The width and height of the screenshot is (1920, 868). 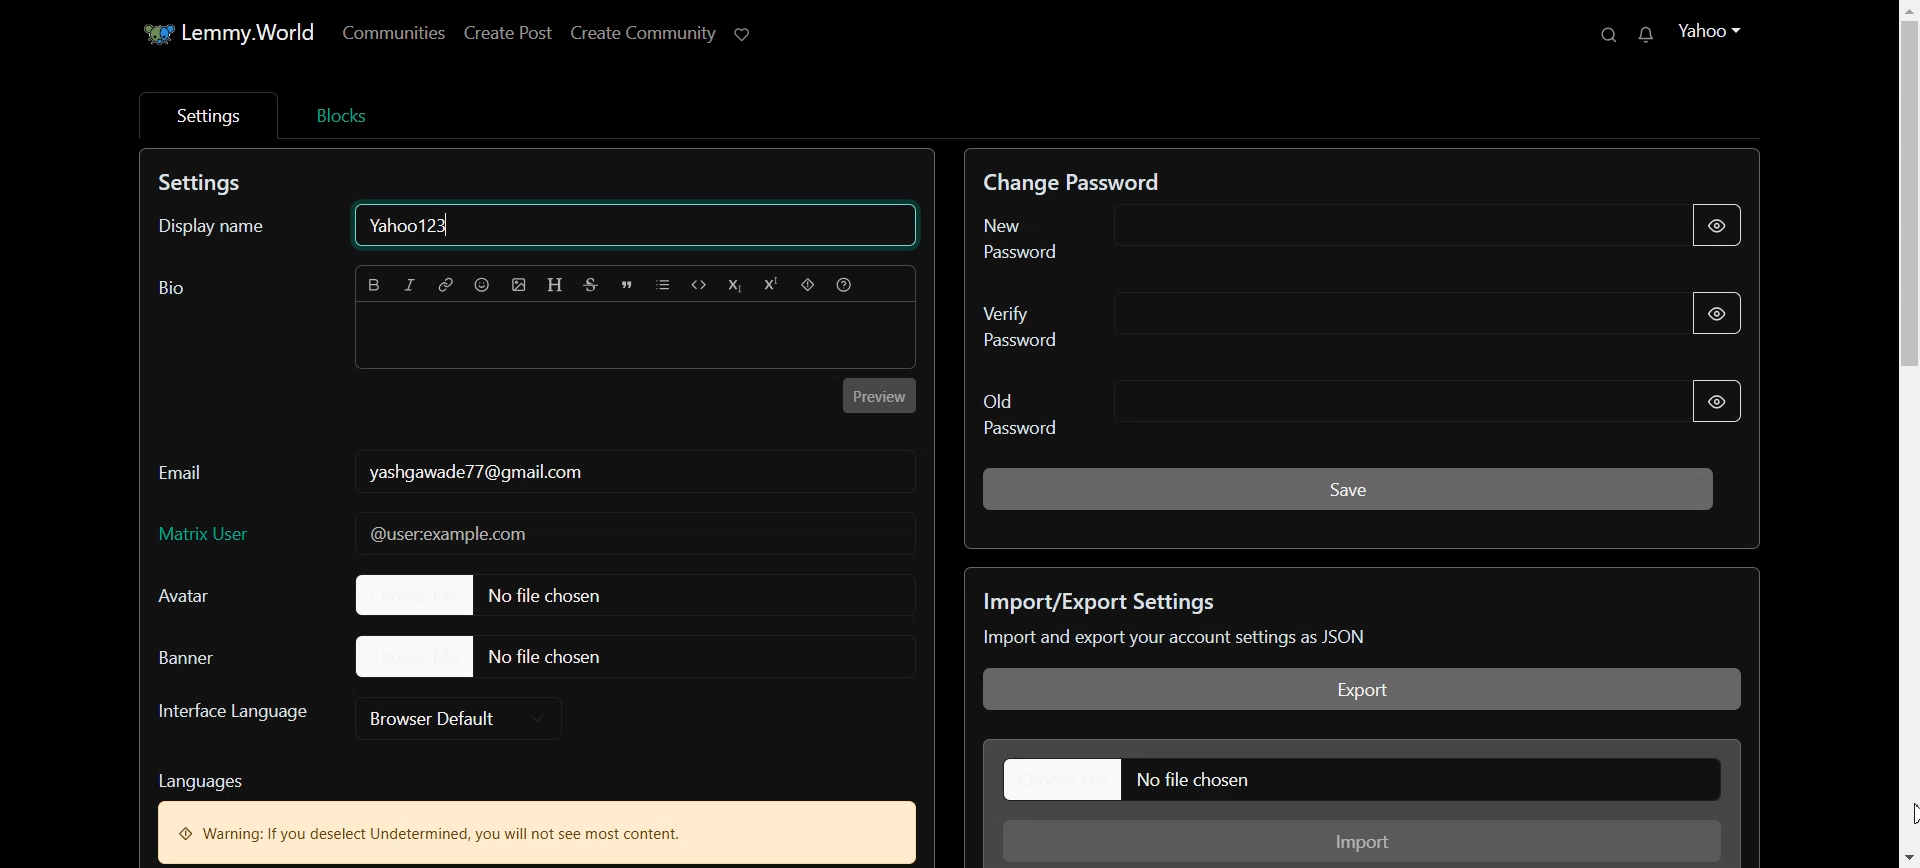 What do you see at coordinates (1363, 690) in the screenshot?
I see `Export` at bounding box center [1363, 690].